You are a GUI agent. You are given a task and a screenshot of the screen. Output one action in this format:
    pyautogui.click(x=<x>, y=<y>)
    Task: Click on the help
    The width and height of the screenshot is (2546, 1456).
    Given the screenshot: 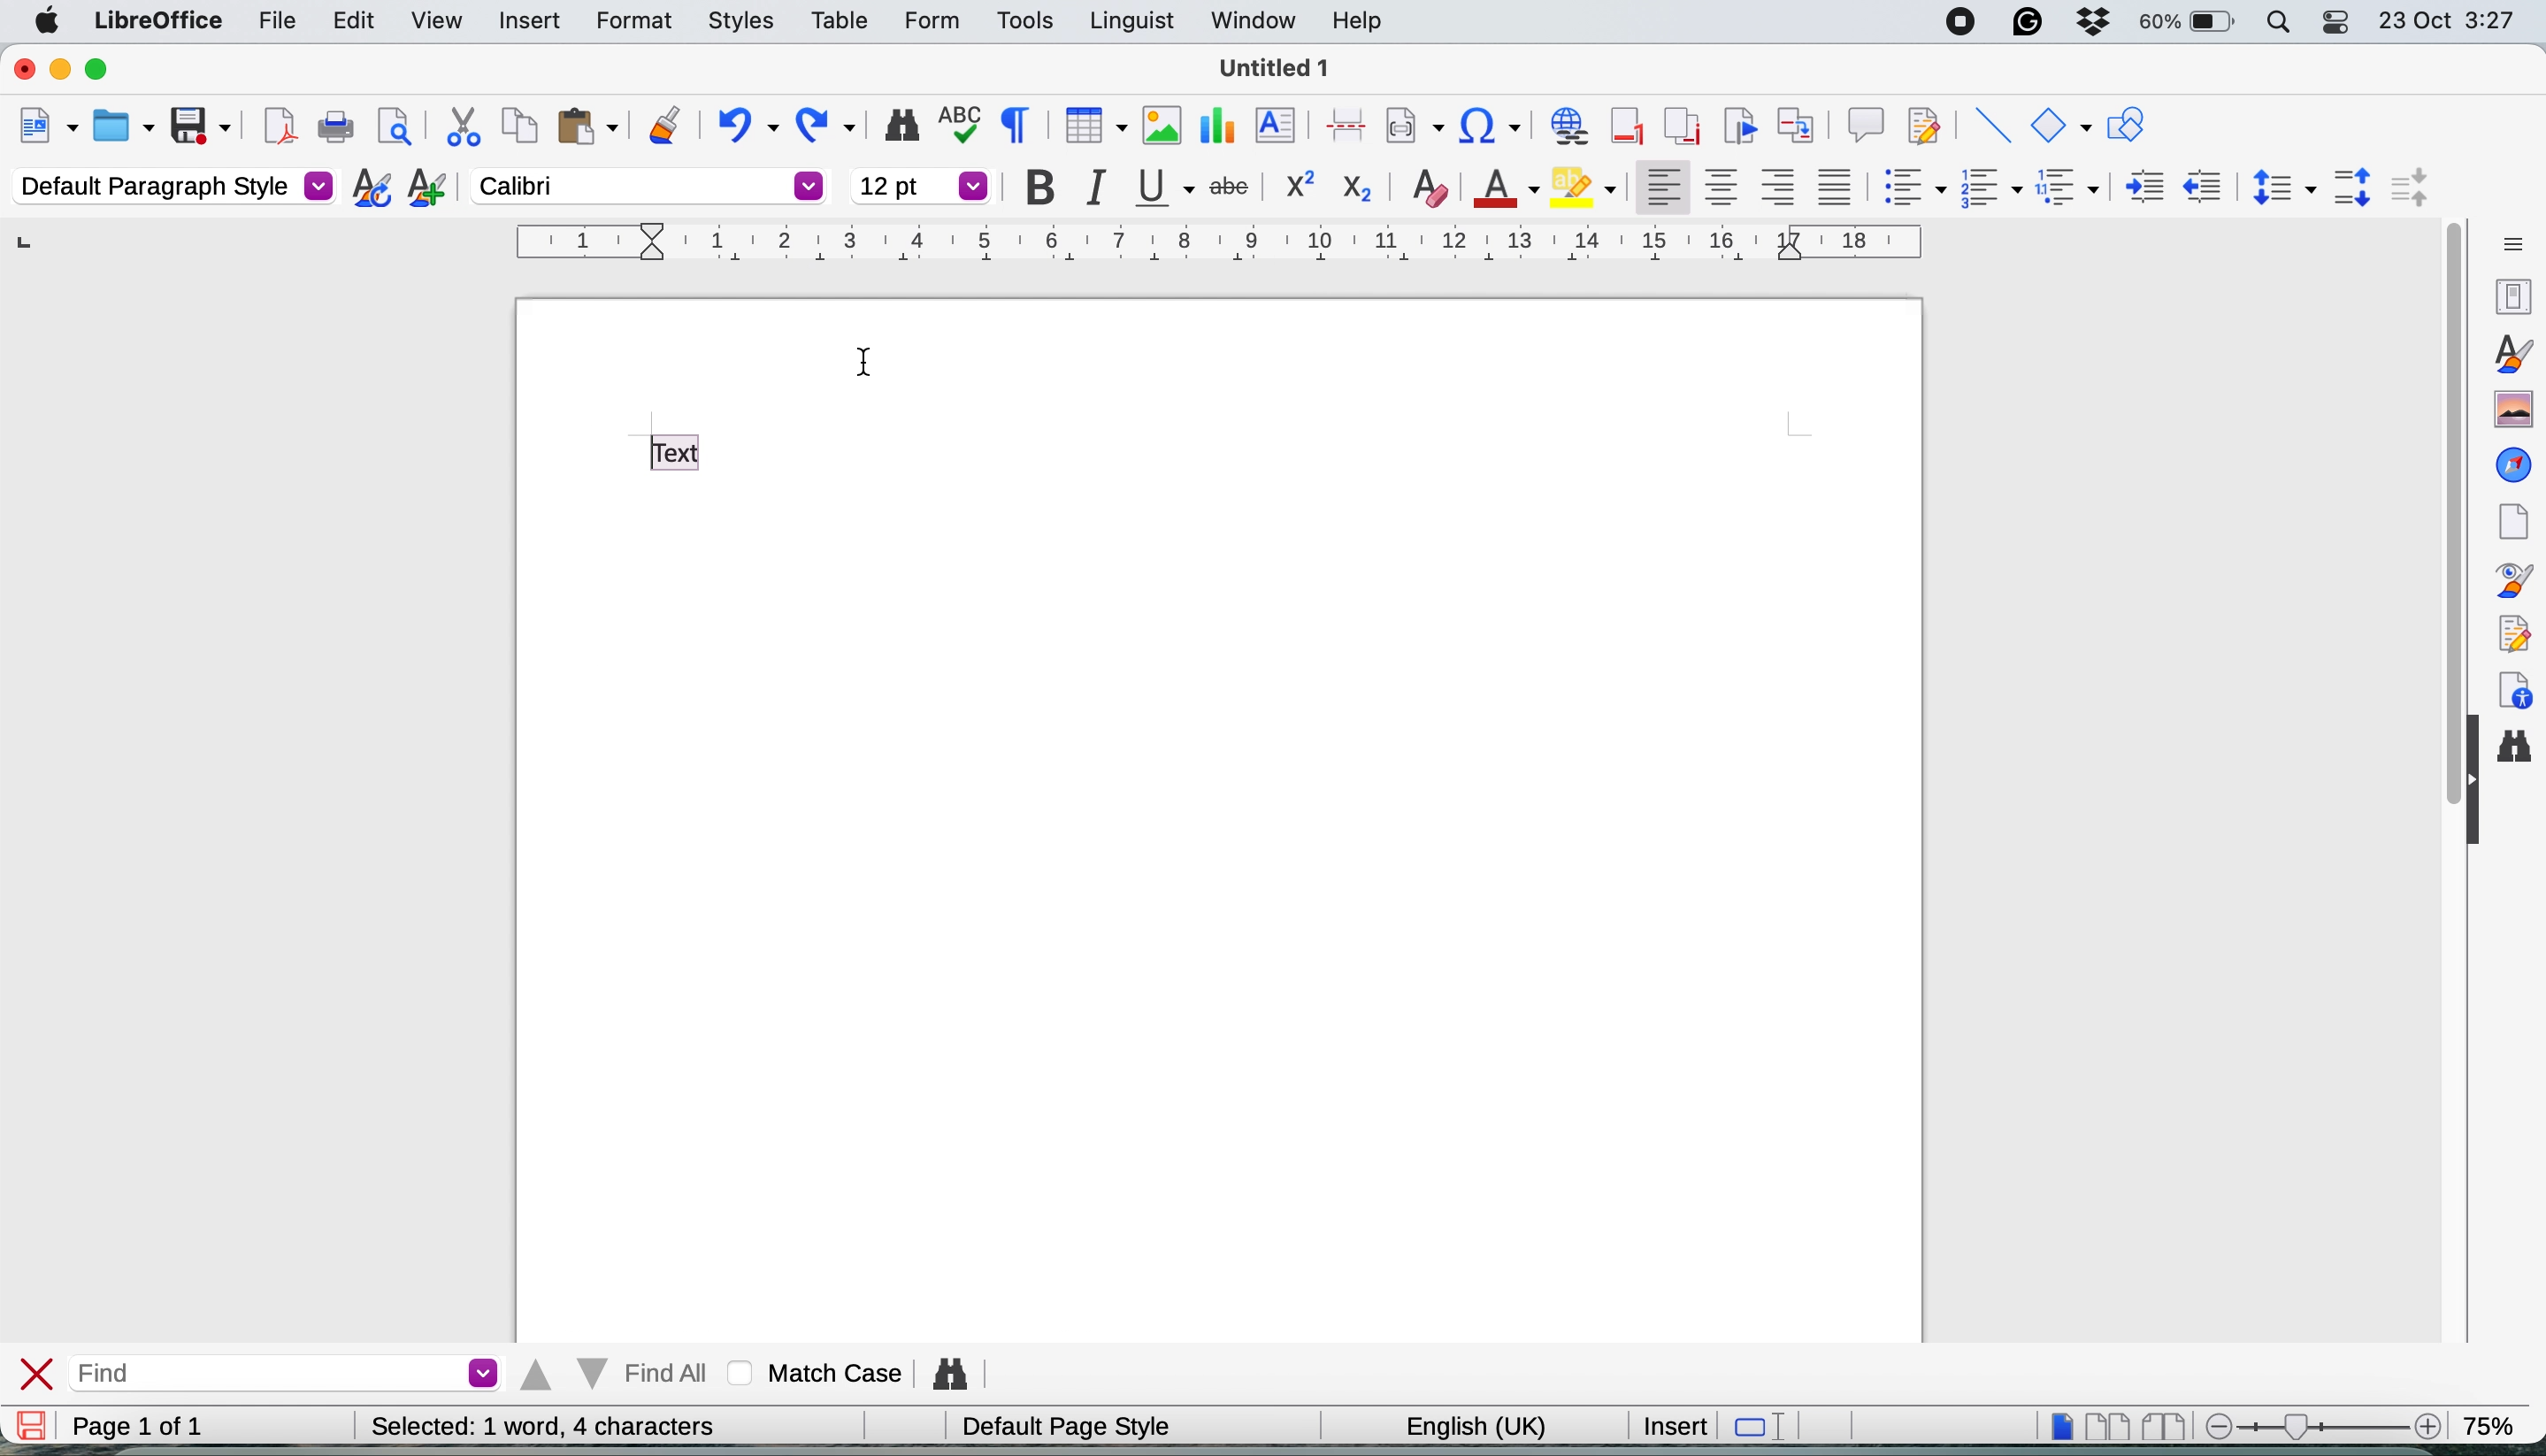 What is the action you would take?
    pyautogui.click(x=1357, y=22)
    